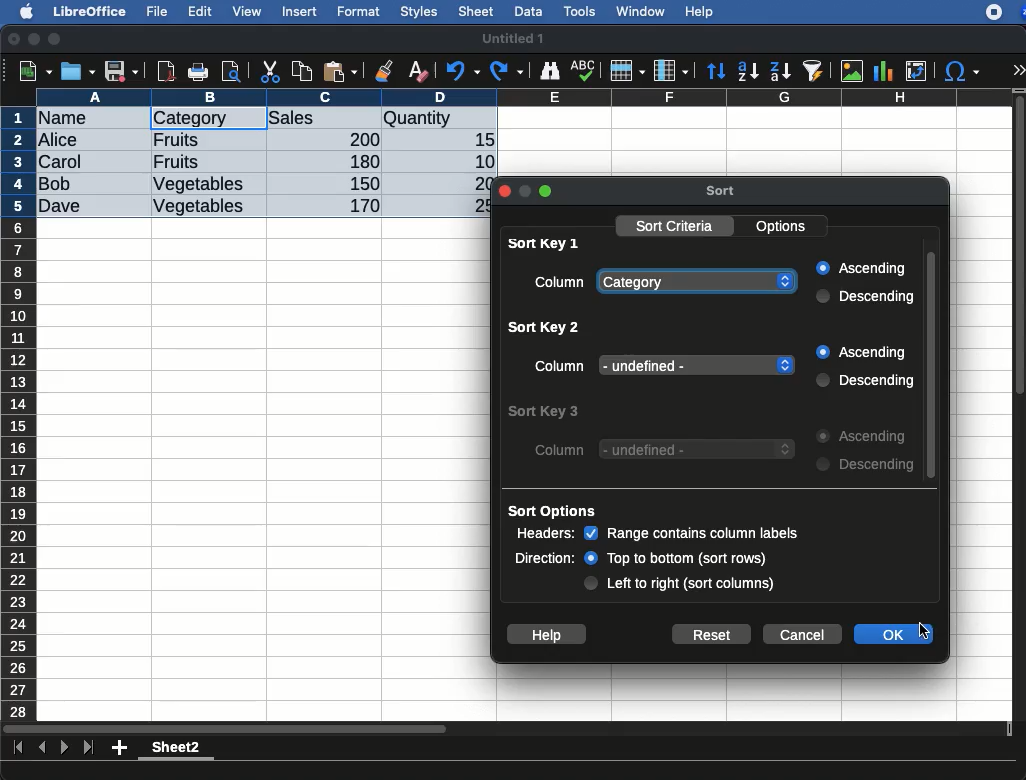 The height and width of the screenshot is (780, 1026). Describe the element at coordinates (553, 512) in the screenshot. I see `sort options` at that location.